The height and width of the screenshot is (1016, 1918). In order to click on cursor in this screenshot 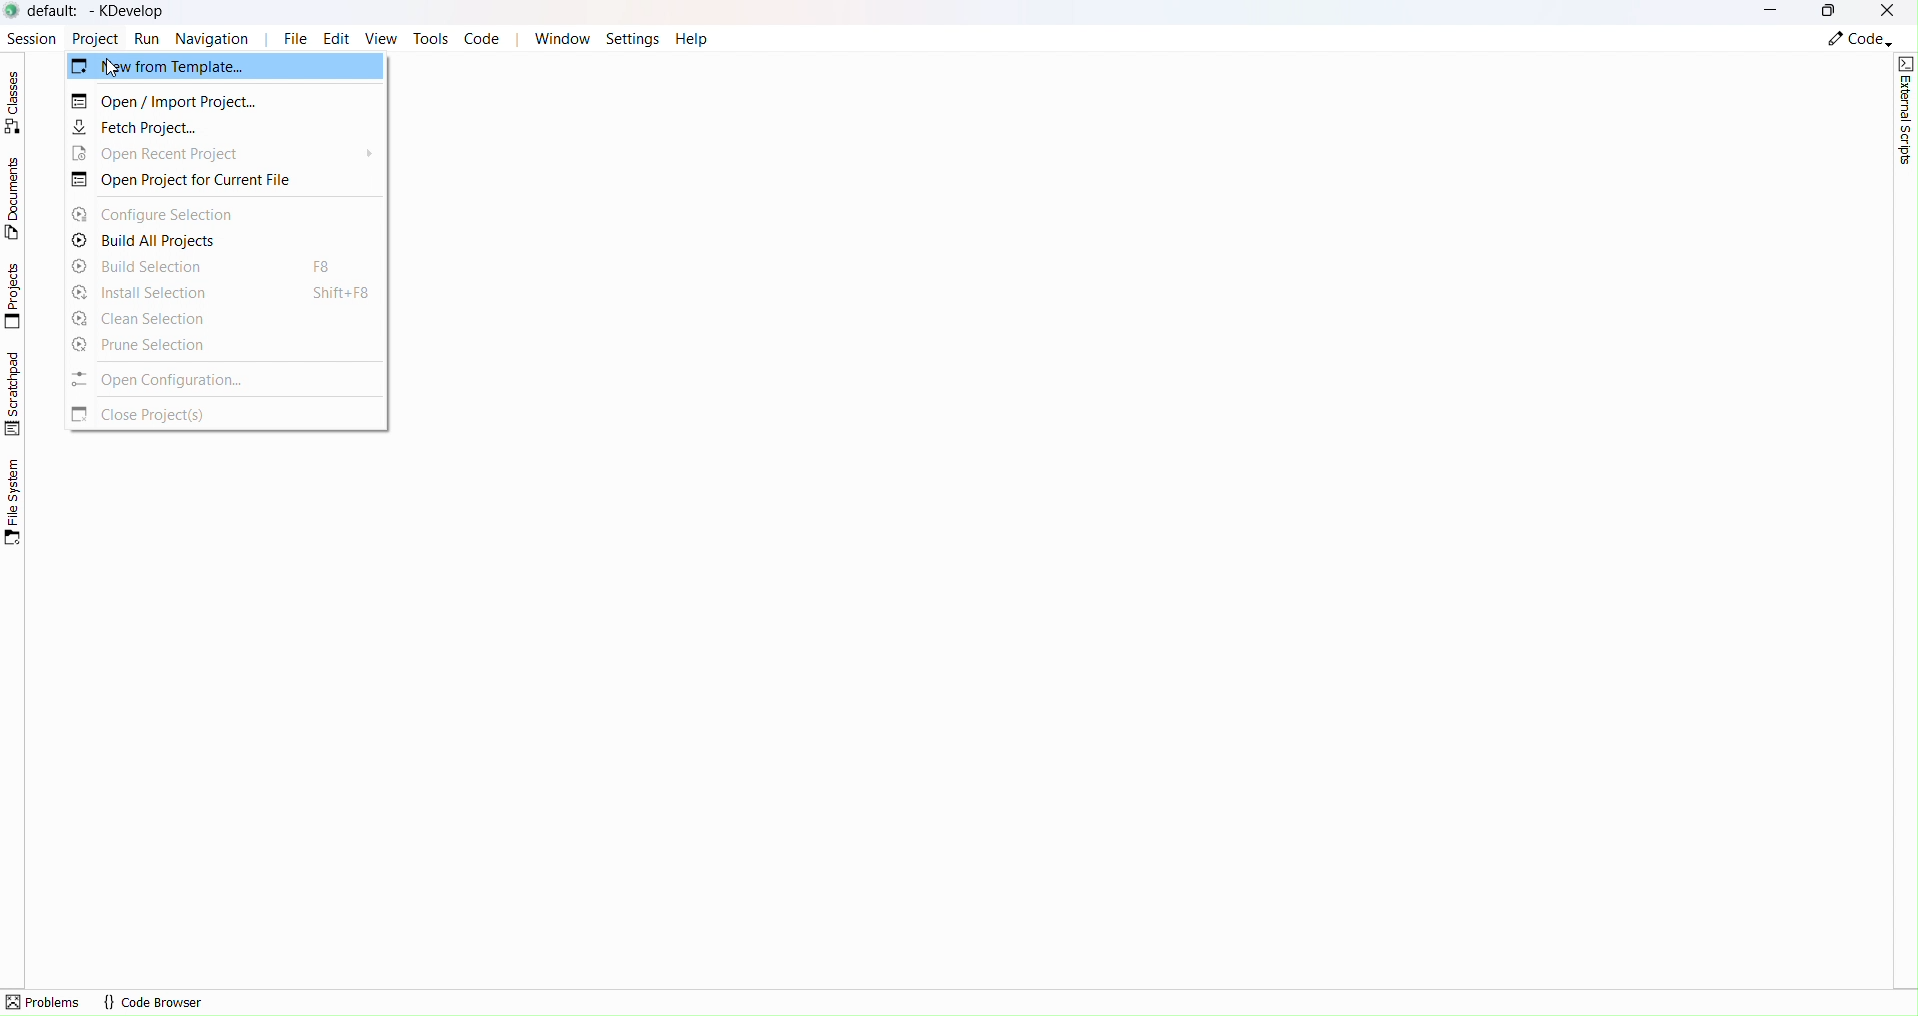, I will do `click(113, 68)`.